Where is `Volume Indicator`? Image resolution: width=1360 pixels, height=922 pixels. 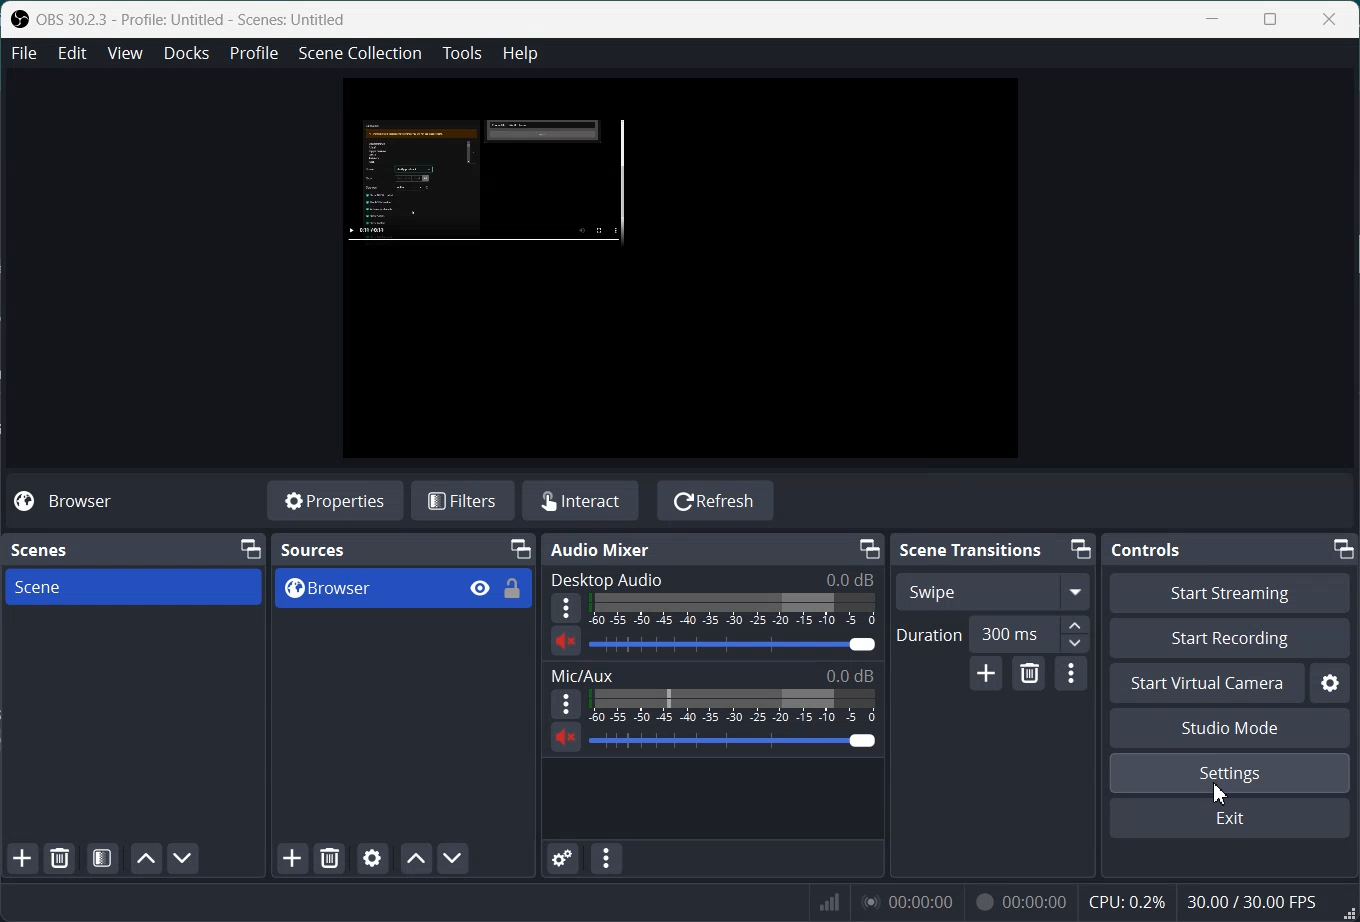
Volume Indicator is located at coordinates (735, 706).